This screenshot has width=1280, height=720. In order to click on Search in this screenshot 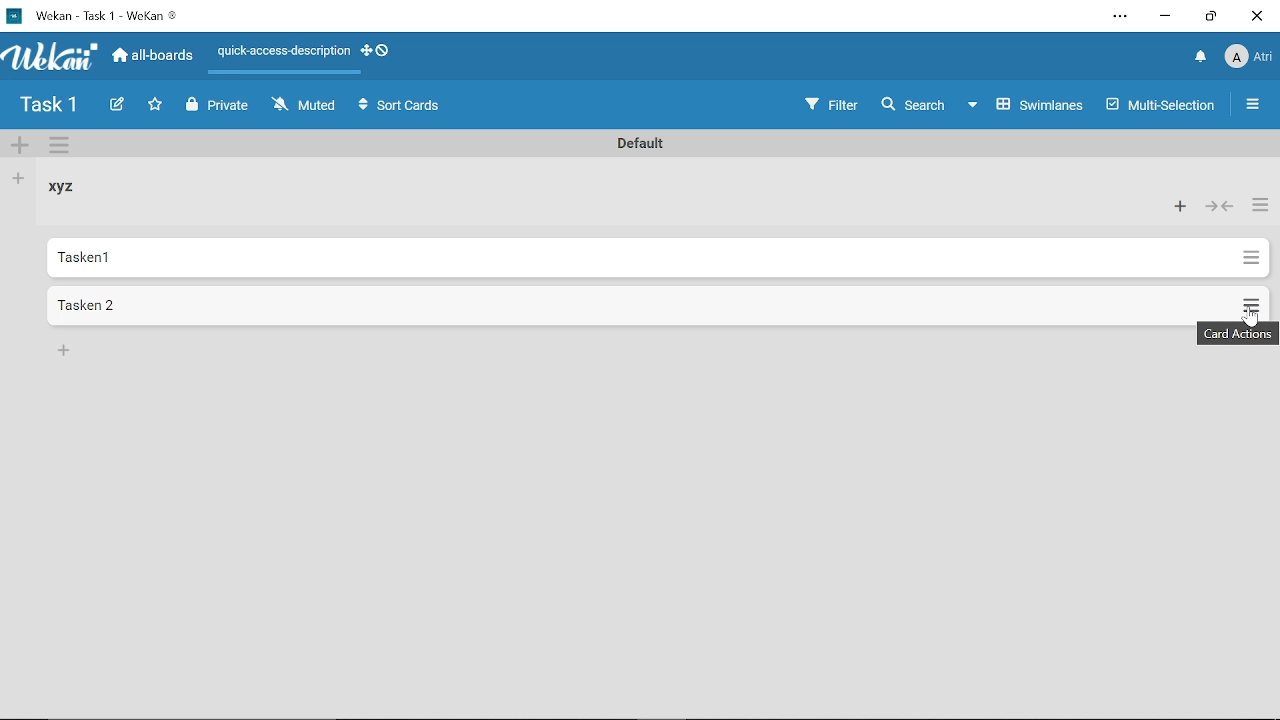, I will do `click(911, 104)`.